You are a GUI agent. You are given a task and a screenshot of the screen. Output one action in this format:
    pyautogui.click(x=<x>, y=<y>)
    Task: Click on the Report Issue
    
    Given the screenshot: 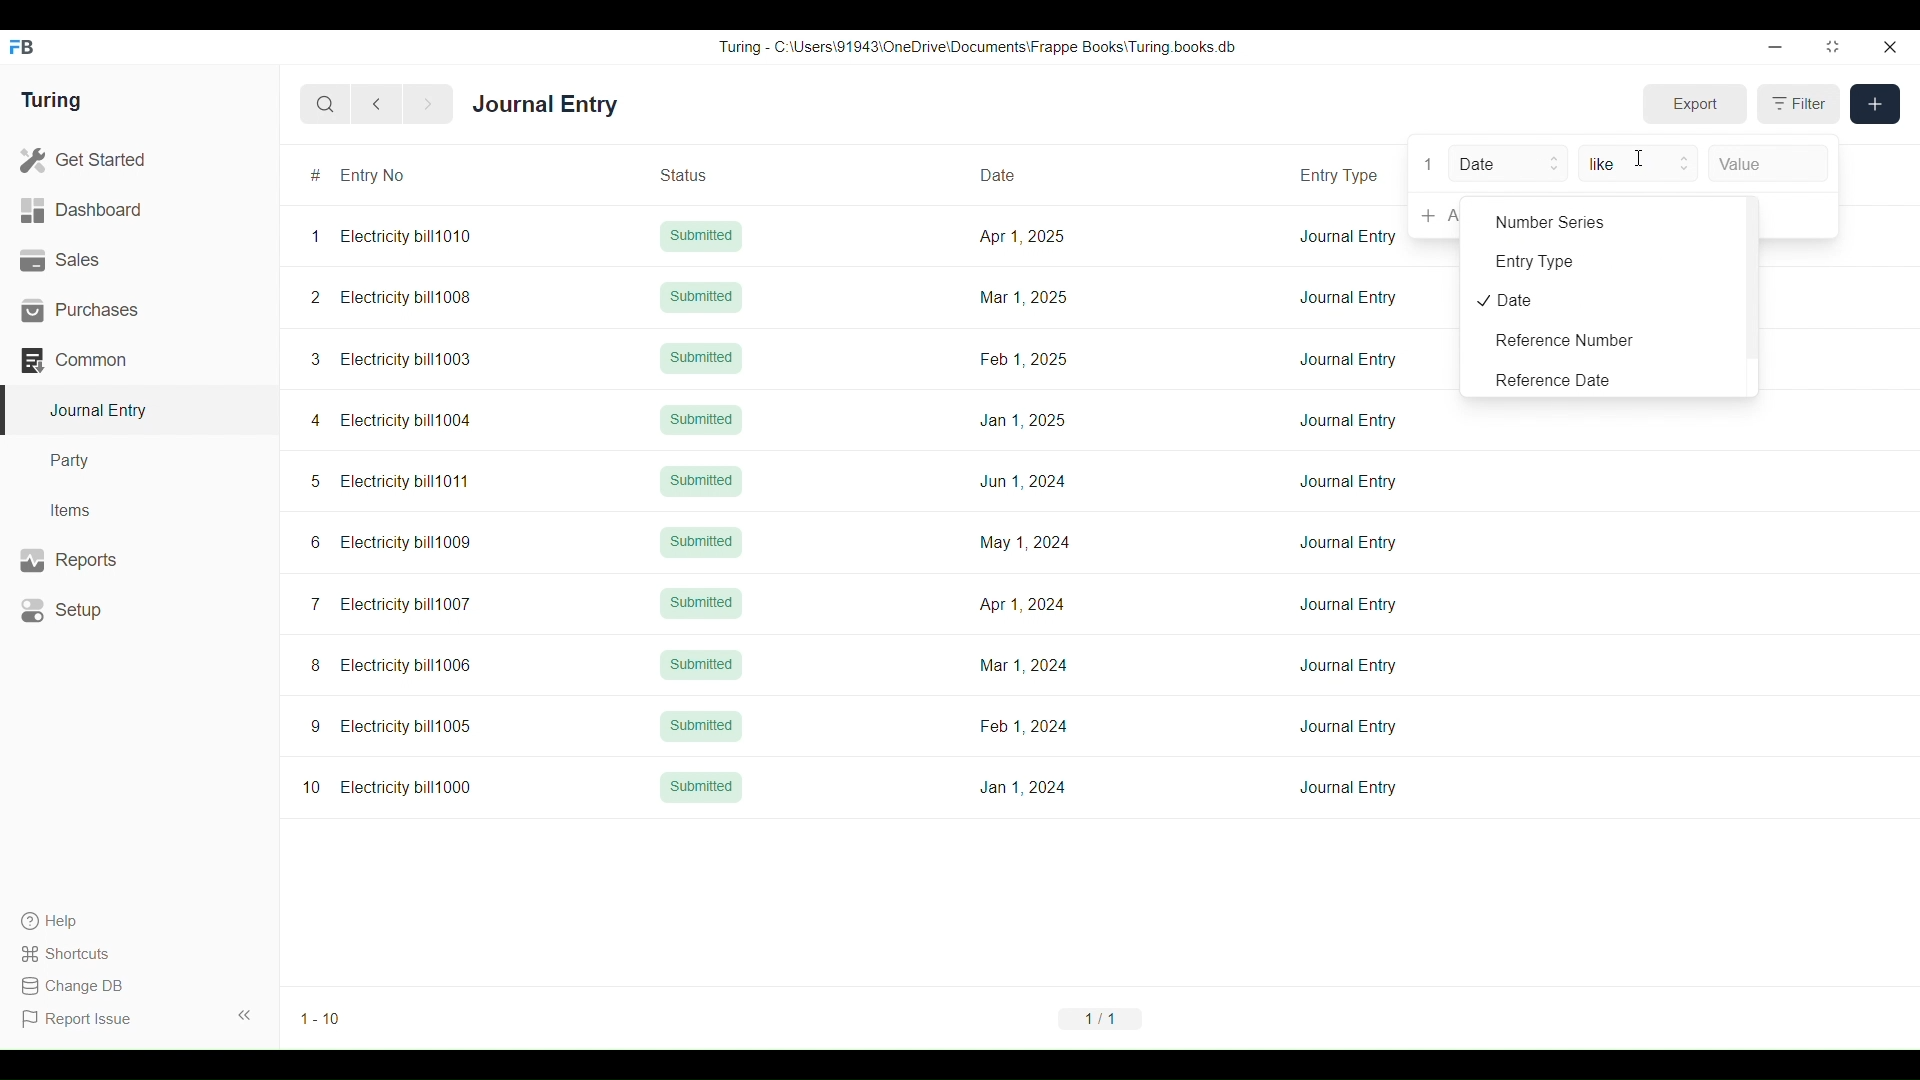 What is the action you would take?
    pyautogui.click(x=77, y=1019)
    